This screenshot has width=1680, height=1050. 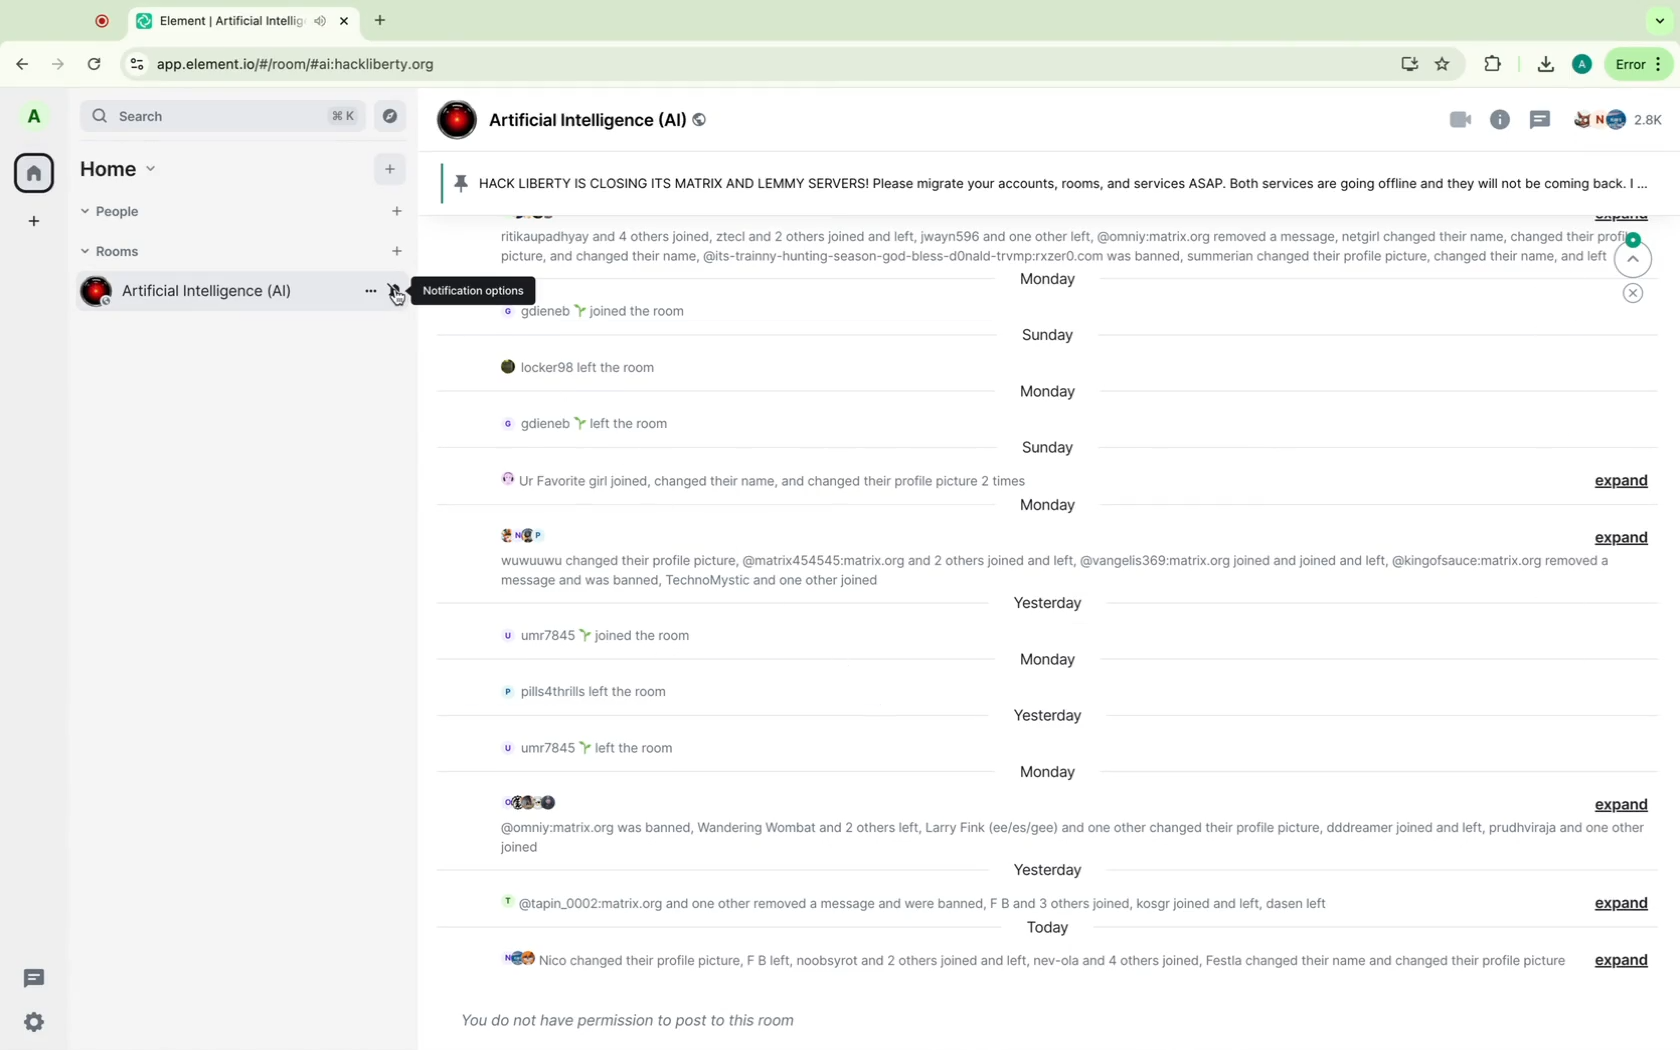 I want to click on message, so click(x=757, y=481).